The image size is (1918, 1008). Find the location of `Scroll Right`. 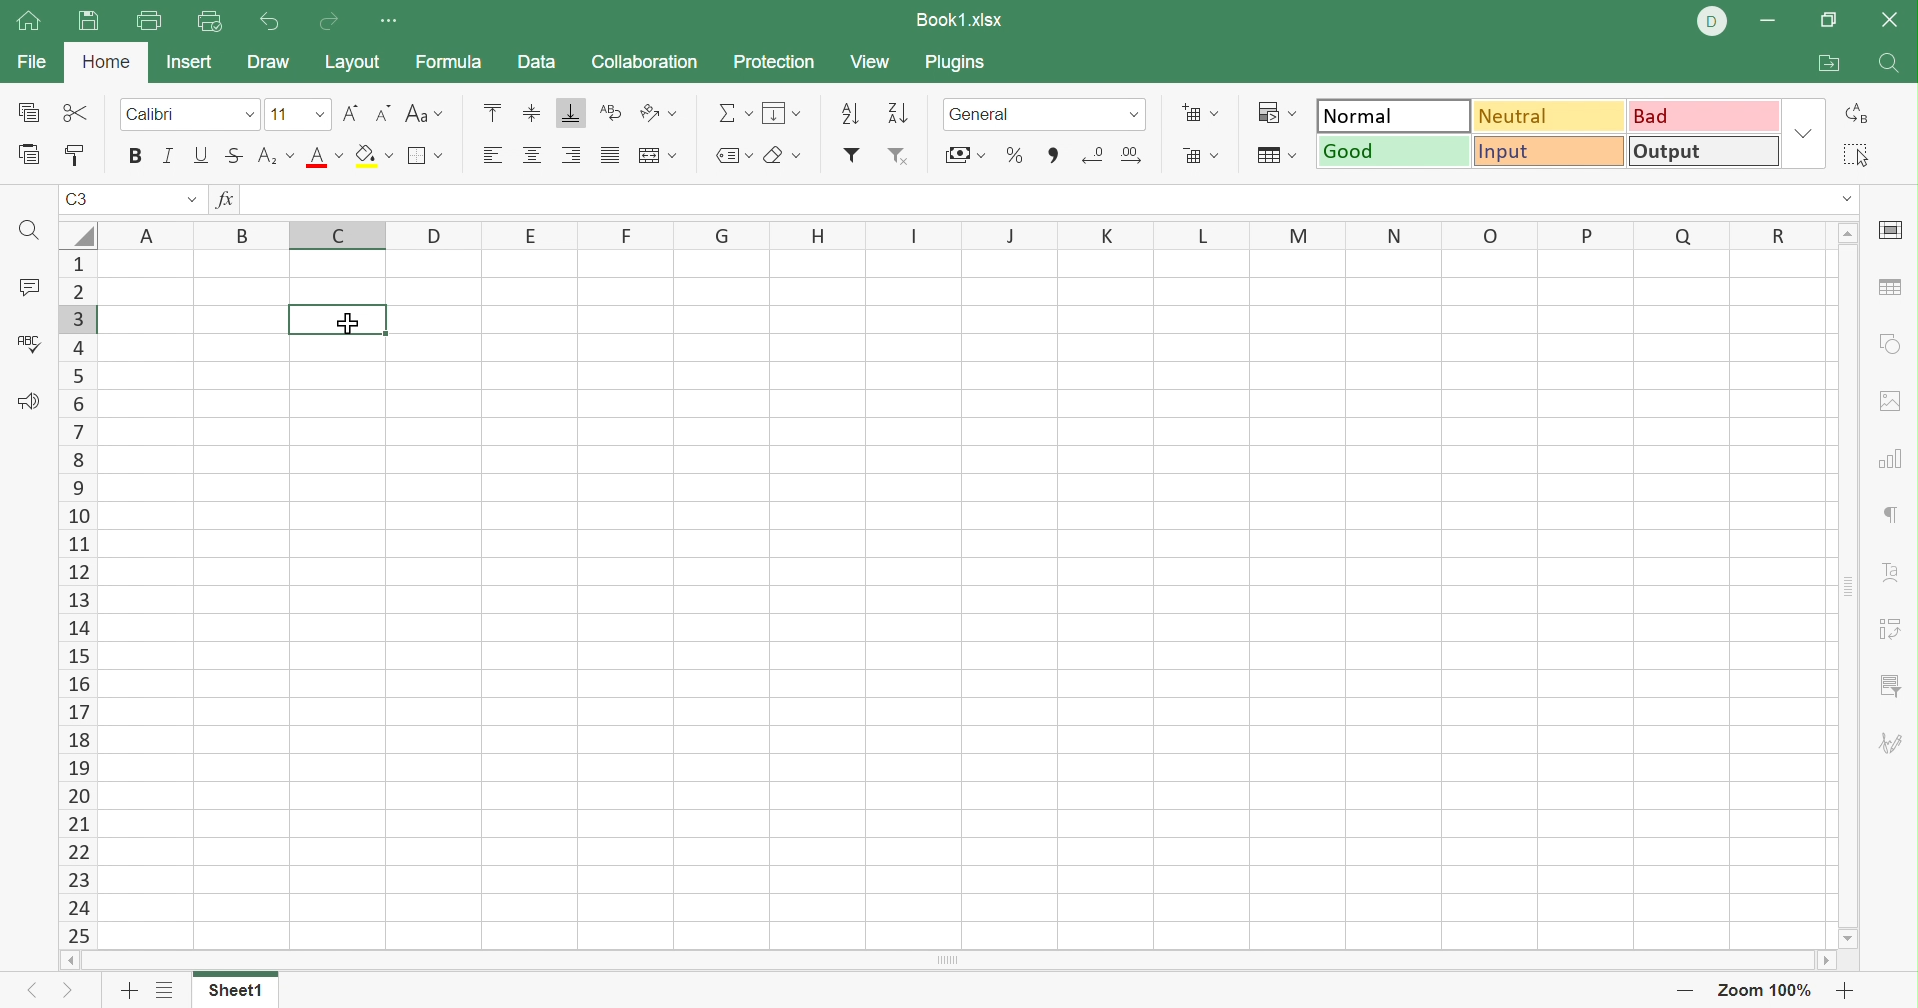

Scroll Right is located at coordinates (1823, 960).